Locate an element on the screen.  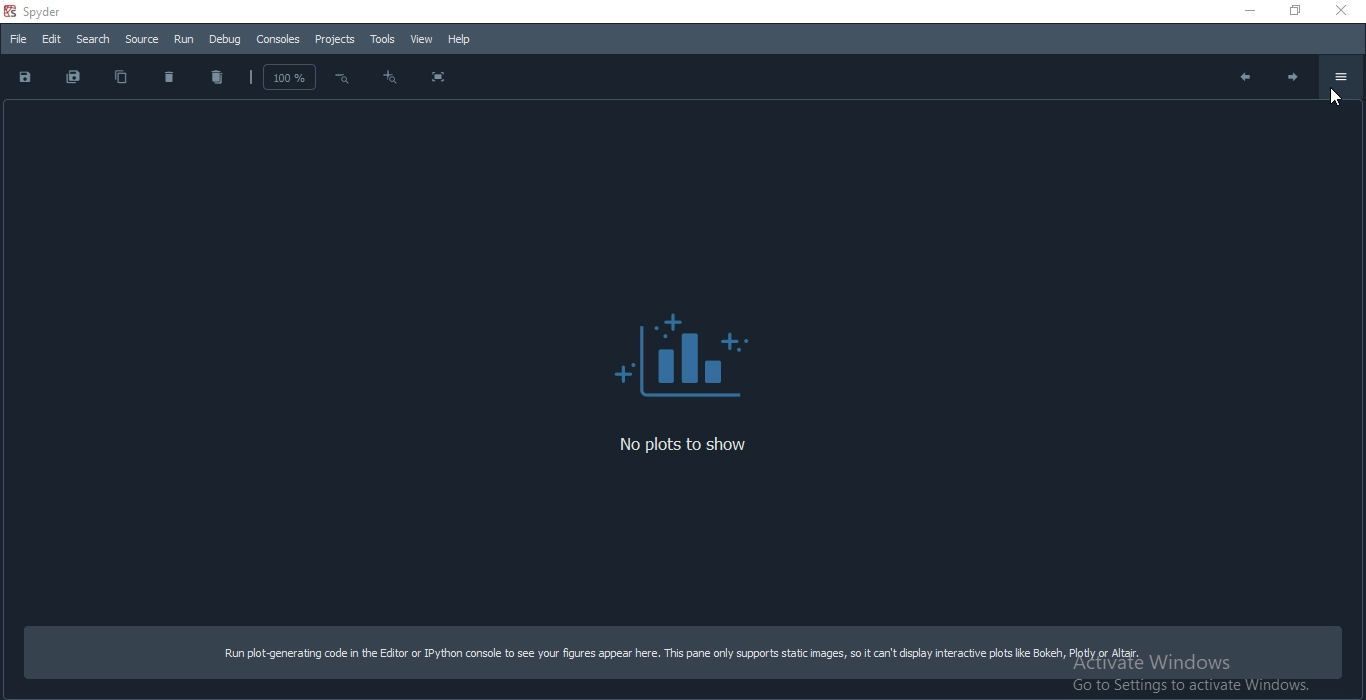
Projects is located at coordinates (335, 39).